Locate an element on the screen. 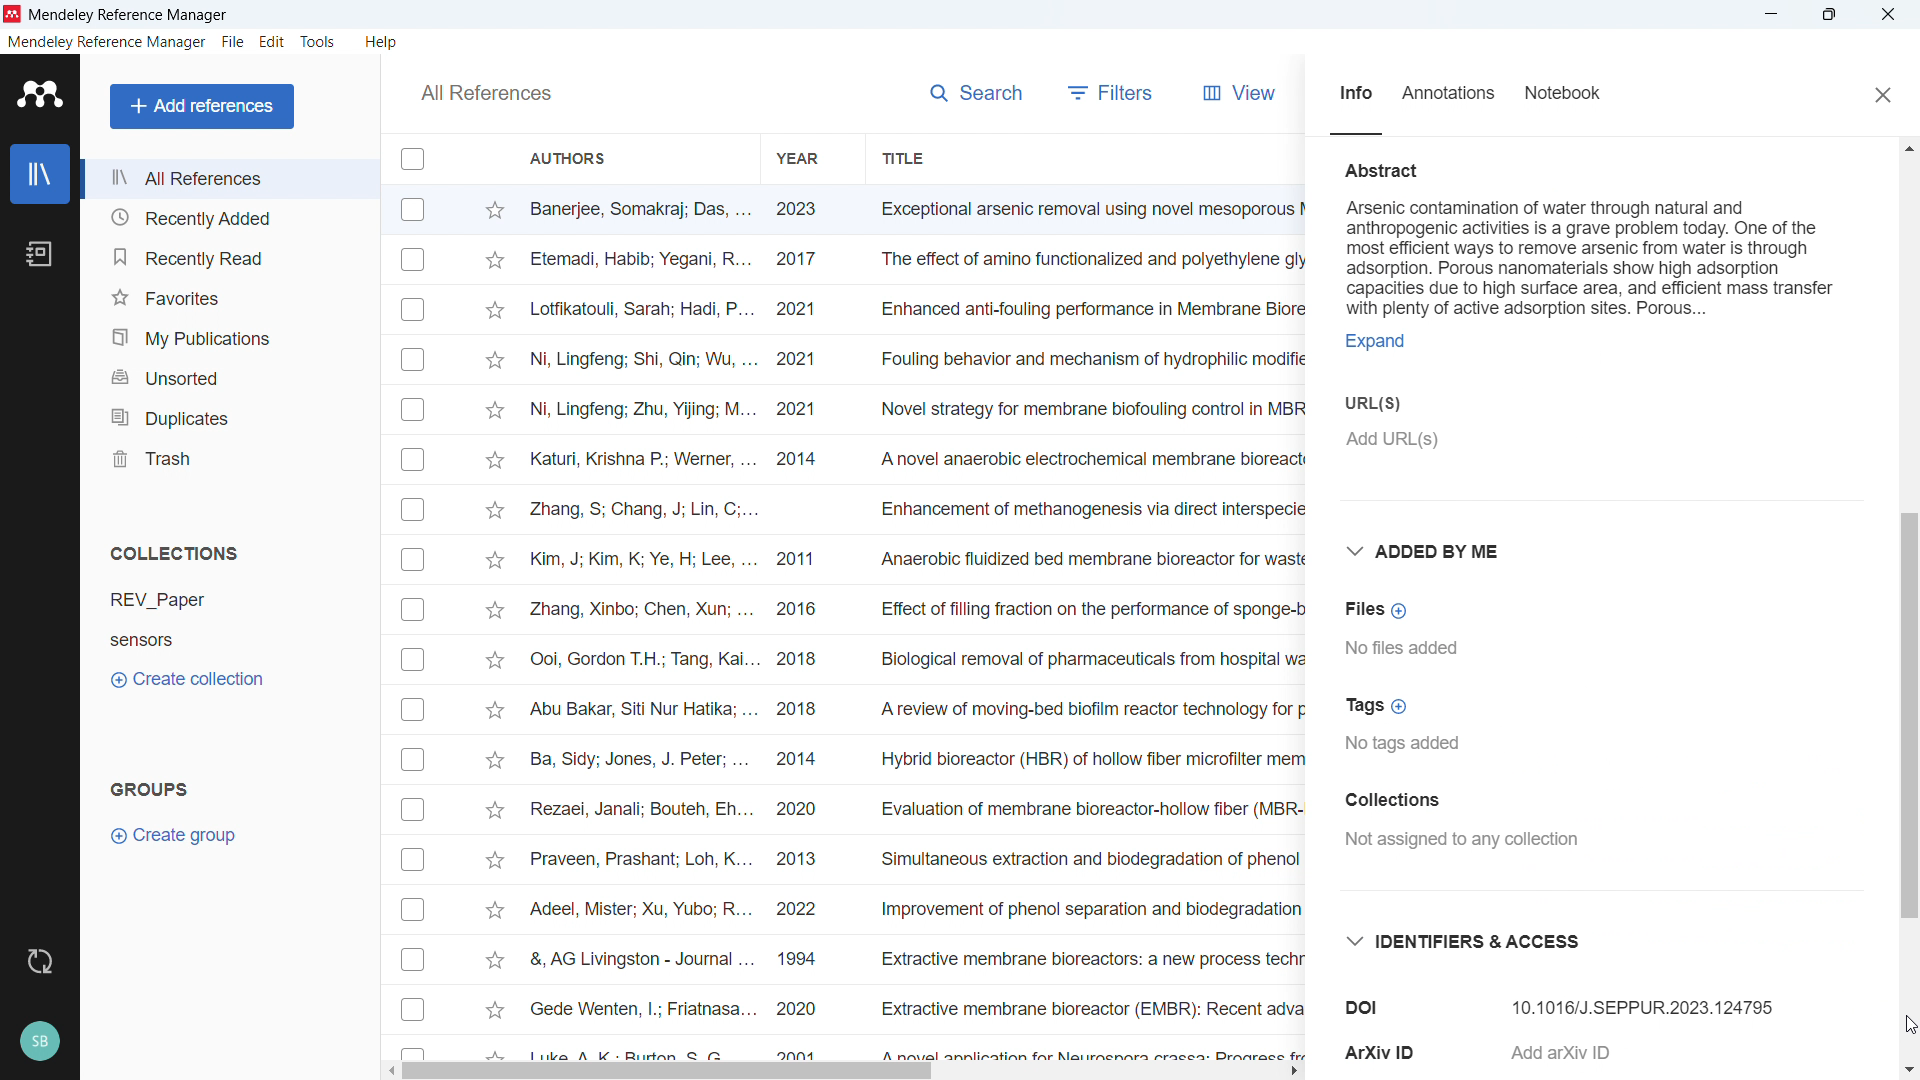 The width and height of the screenshot is (1920, 1080). click to select individual entry is located at coordinates (415, 462).